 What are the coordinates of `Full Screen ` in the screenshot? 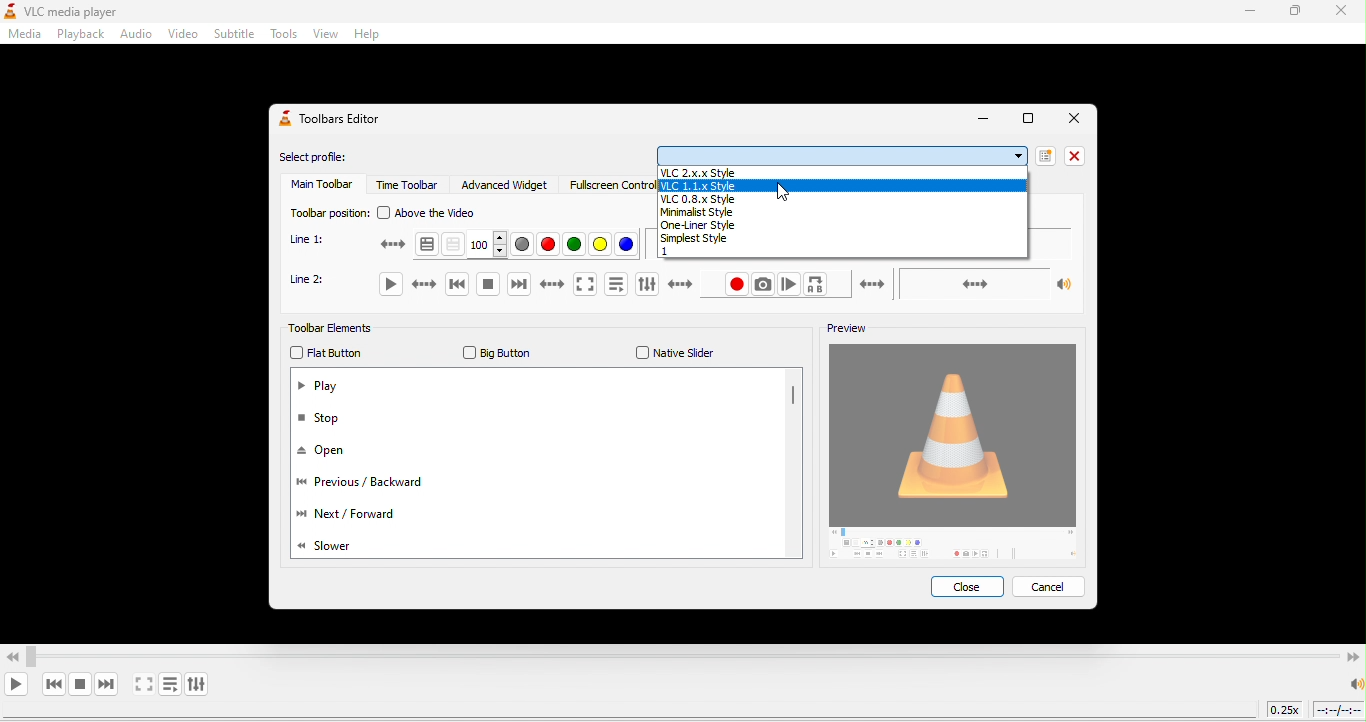 It's located at (1025, 121).